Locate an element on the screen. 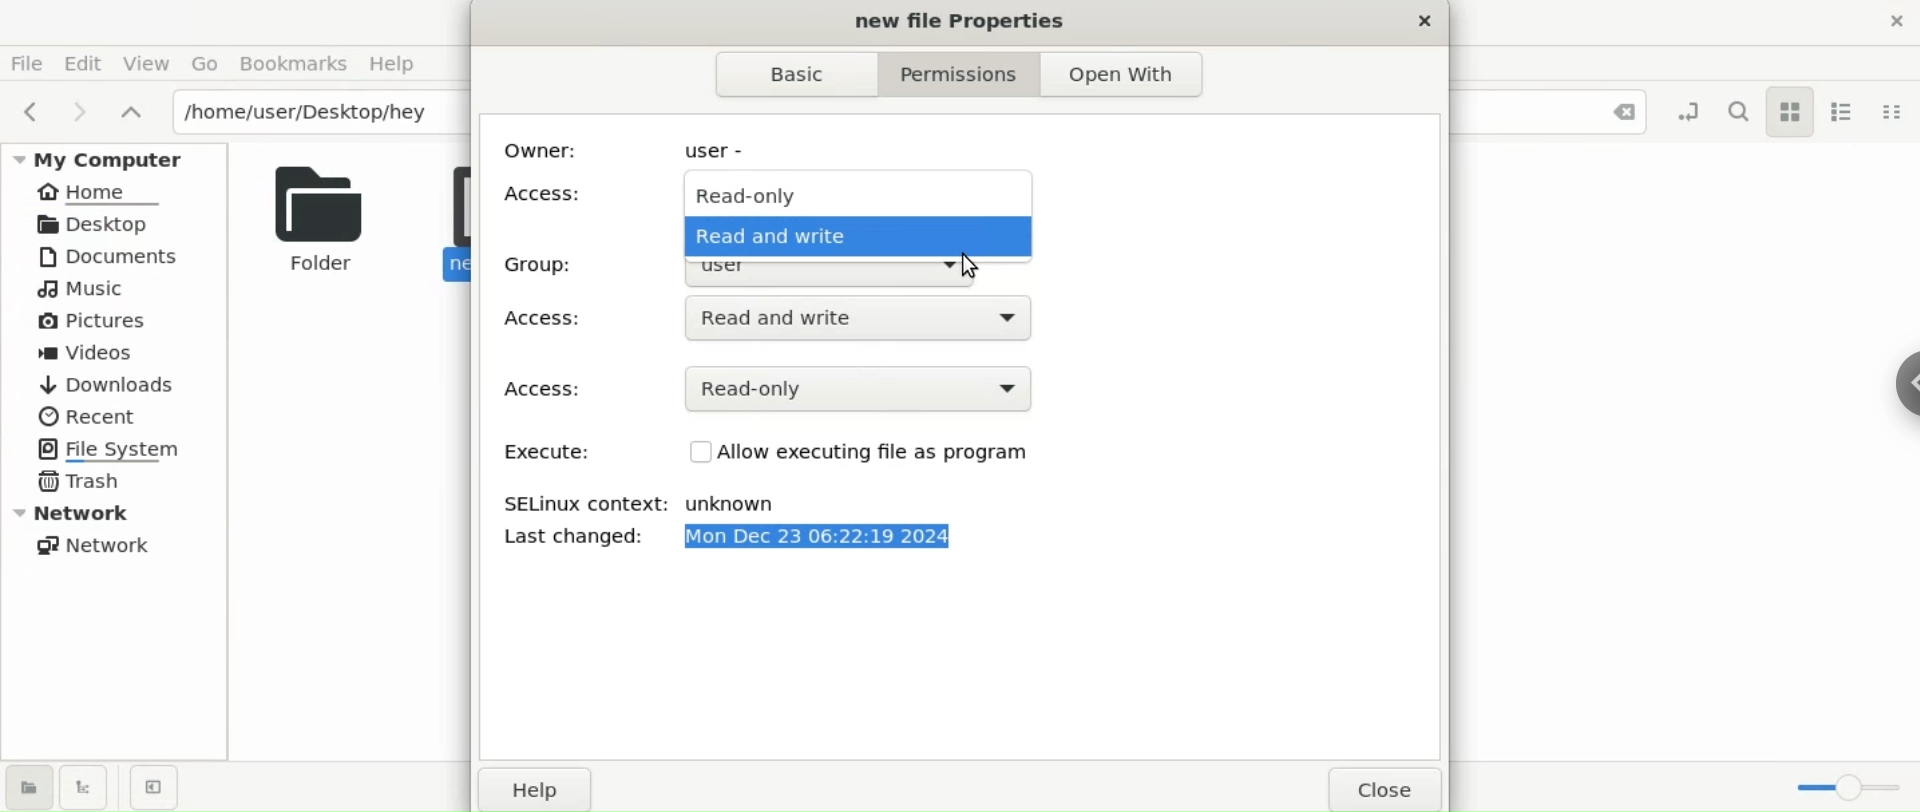 Image resolution: width=1920 pixels, height=812 pixels. Network is located at coordinates (101, 545).